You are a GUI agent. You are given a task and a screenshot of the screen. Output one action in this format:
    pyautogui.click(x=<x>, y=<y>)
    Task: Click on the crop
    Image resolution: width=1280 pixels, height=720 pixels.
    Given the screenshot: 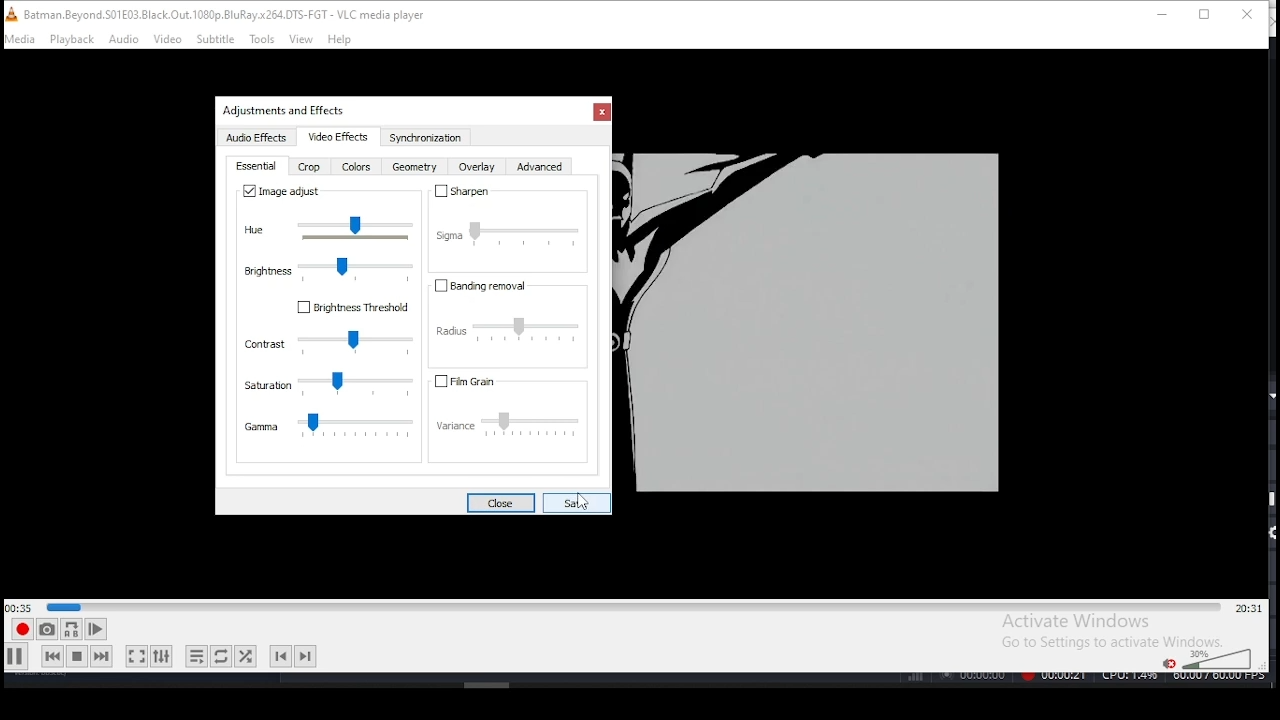 What is the action you would take?
    pyautogui.click(x=310, y=169)
    